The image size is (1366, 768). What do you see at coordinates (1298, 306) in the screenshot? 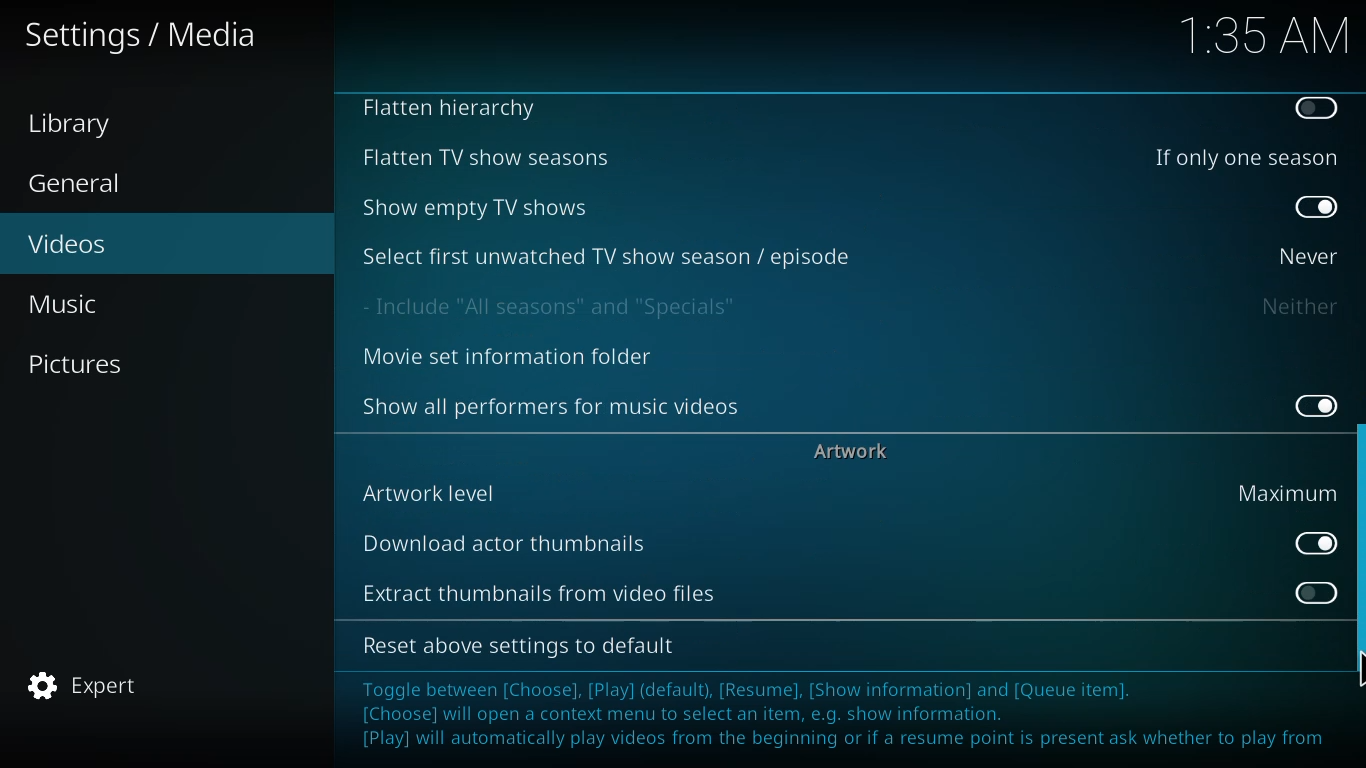
I see `neither` at bounding box center [1298, 306].